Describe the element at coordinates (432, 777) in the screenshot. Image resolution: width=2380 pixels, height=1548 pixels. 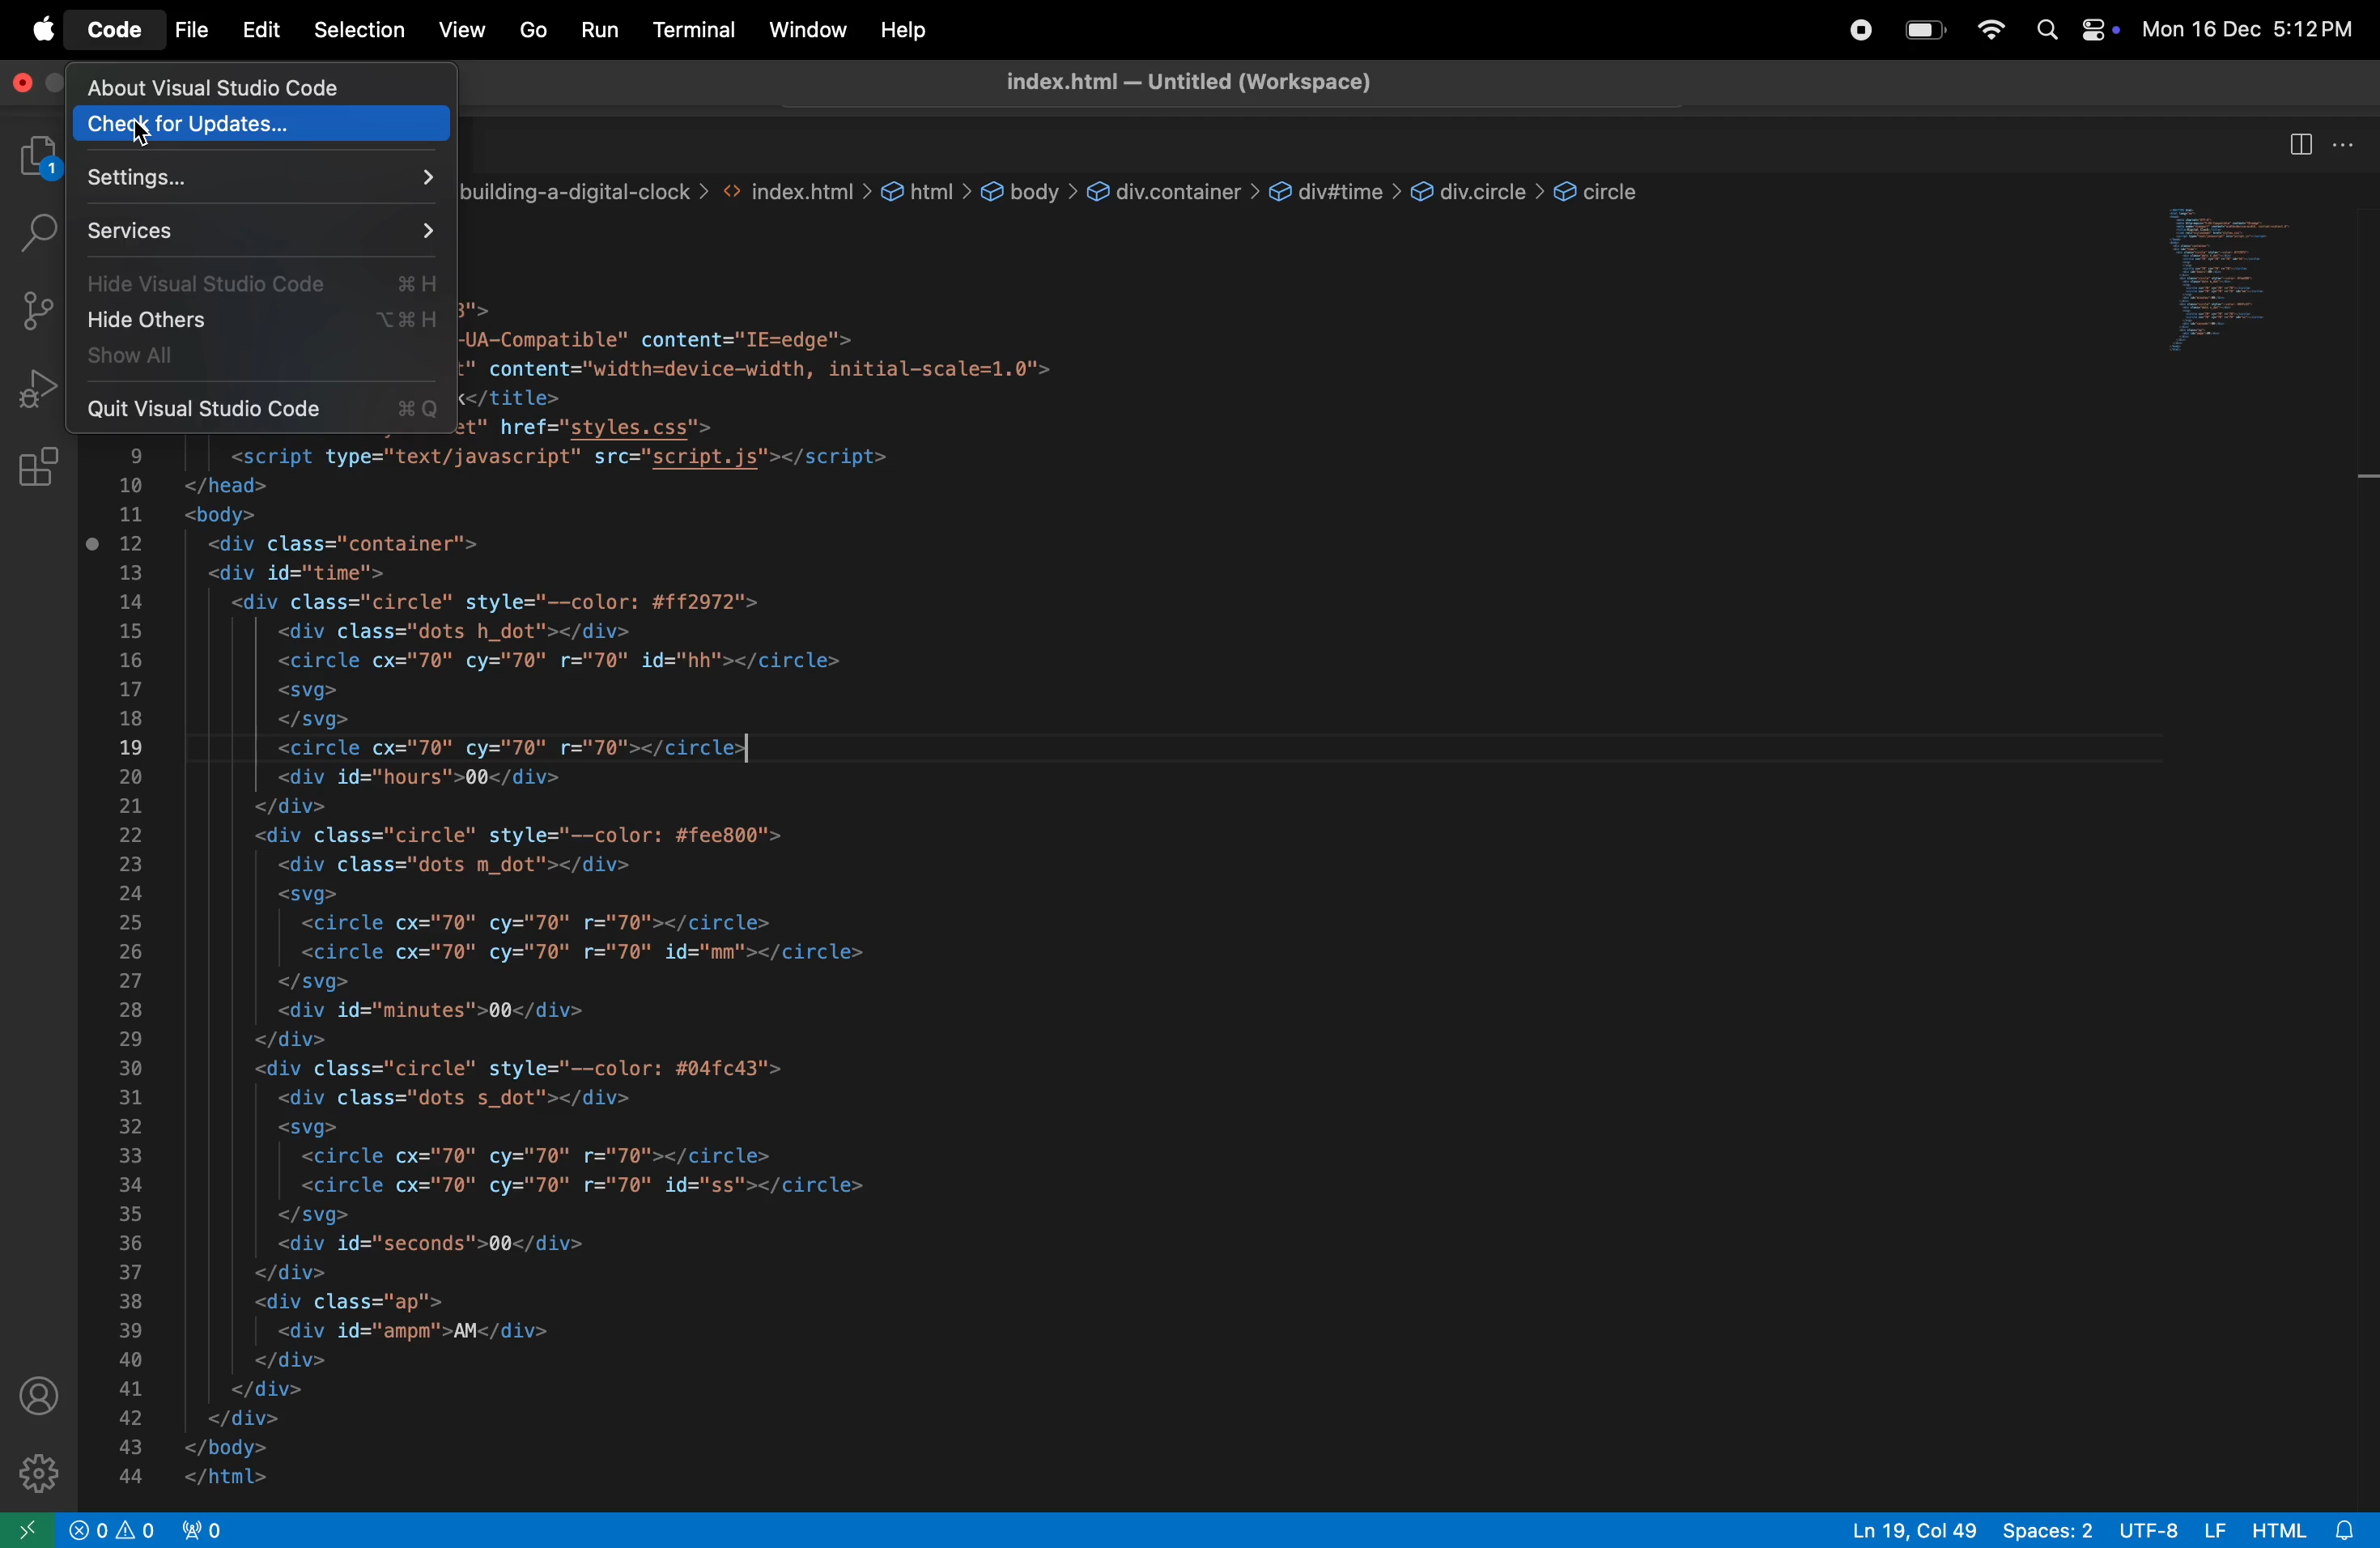
I see `| <div id="hours">00</div>` at that location.